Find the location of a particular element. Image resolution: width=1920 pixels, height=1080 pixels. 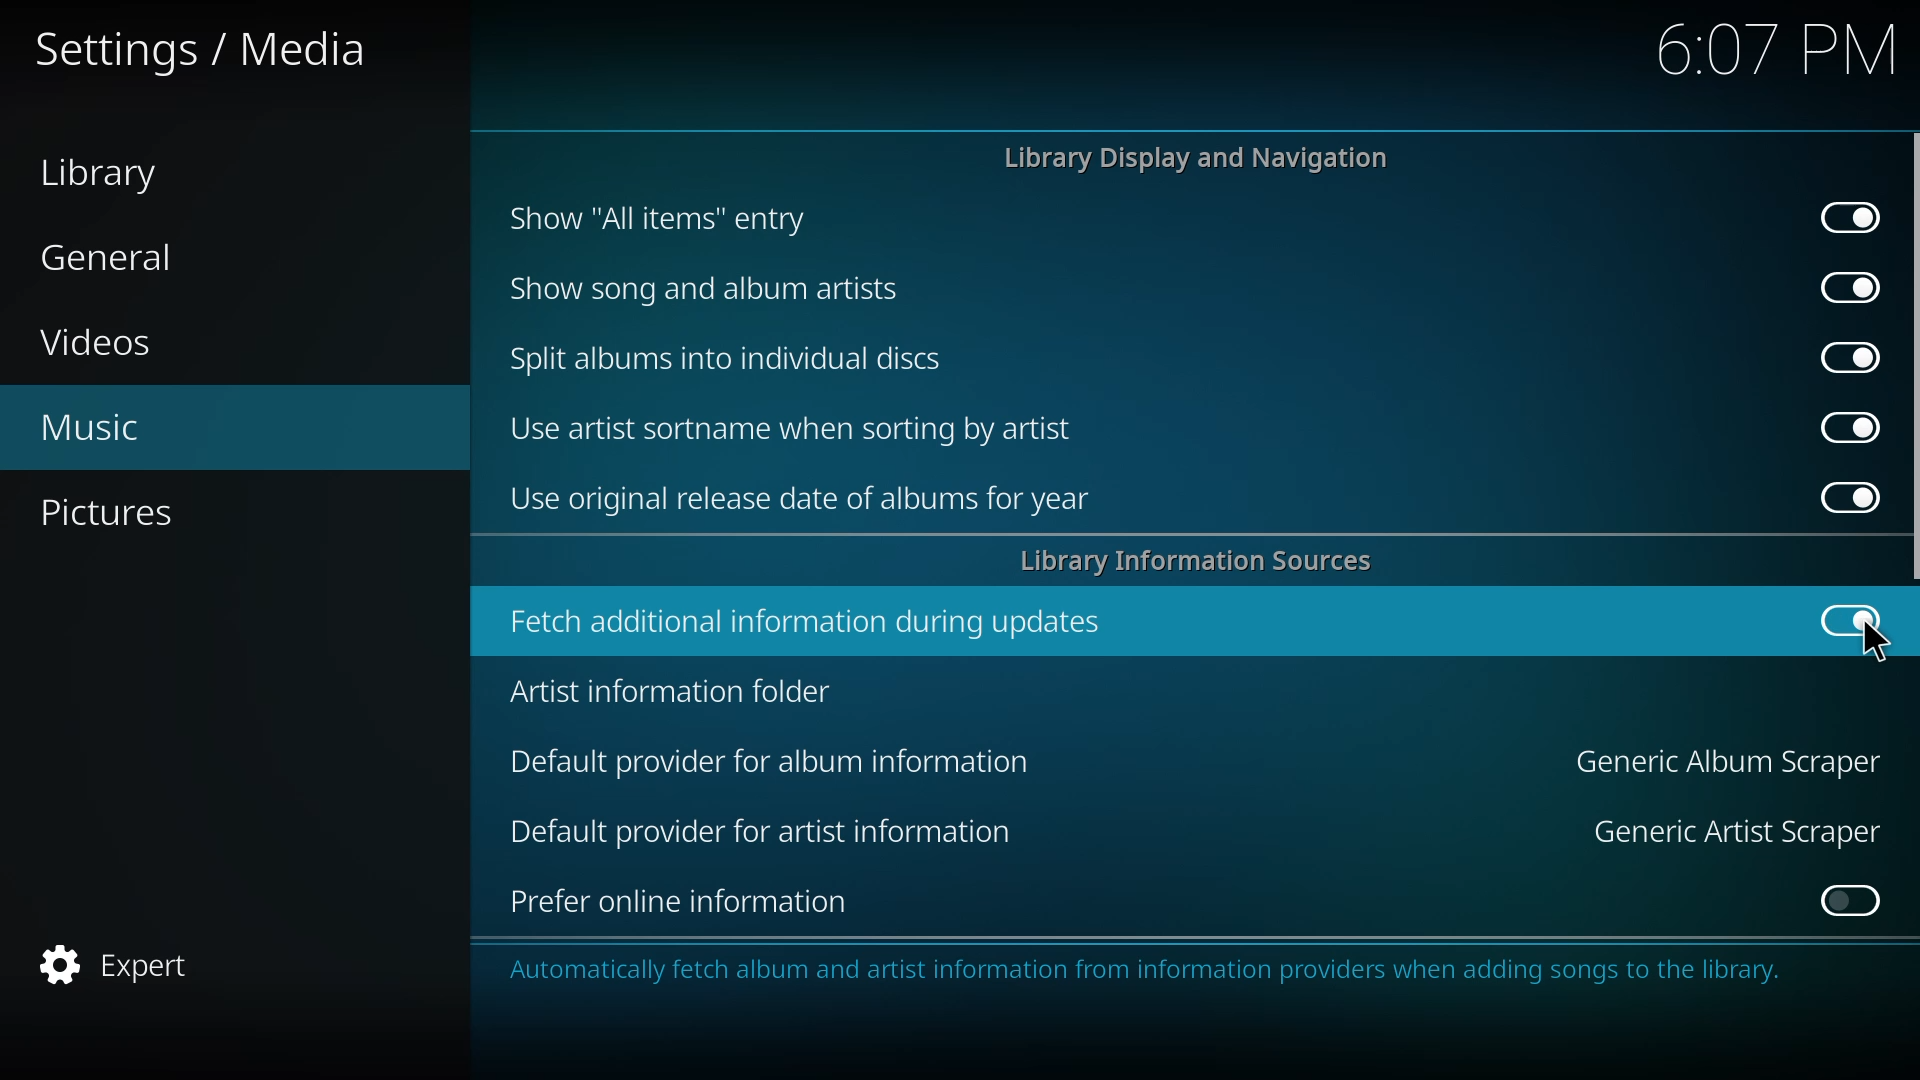

Generic Album Scraper is located at coordinates (1727, 762).